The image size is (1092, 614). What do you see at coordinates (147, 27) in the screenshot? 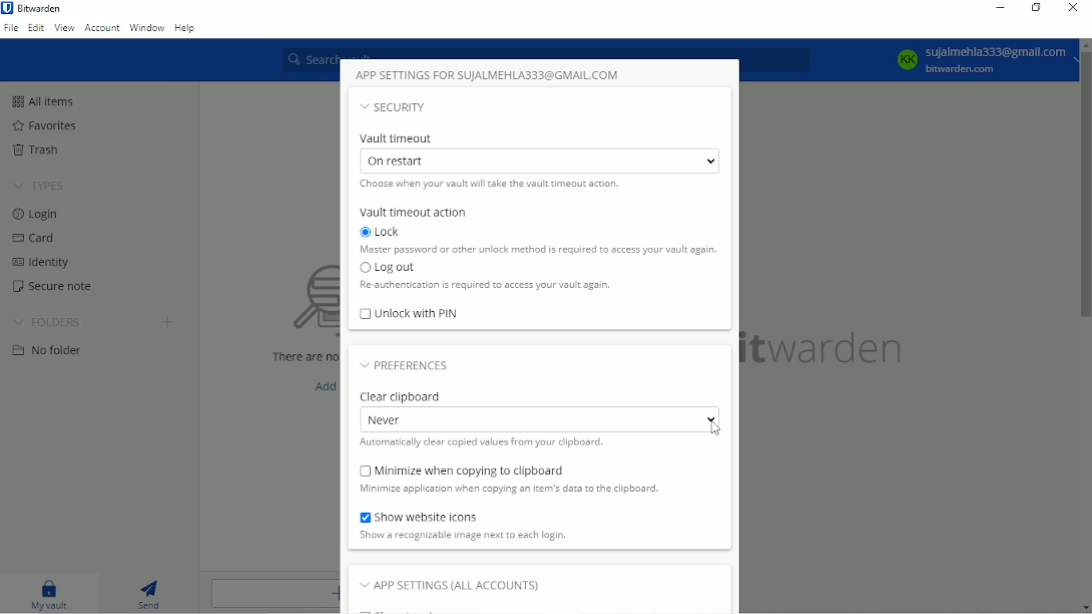
I see `Window` at bounding box center [147, 27].